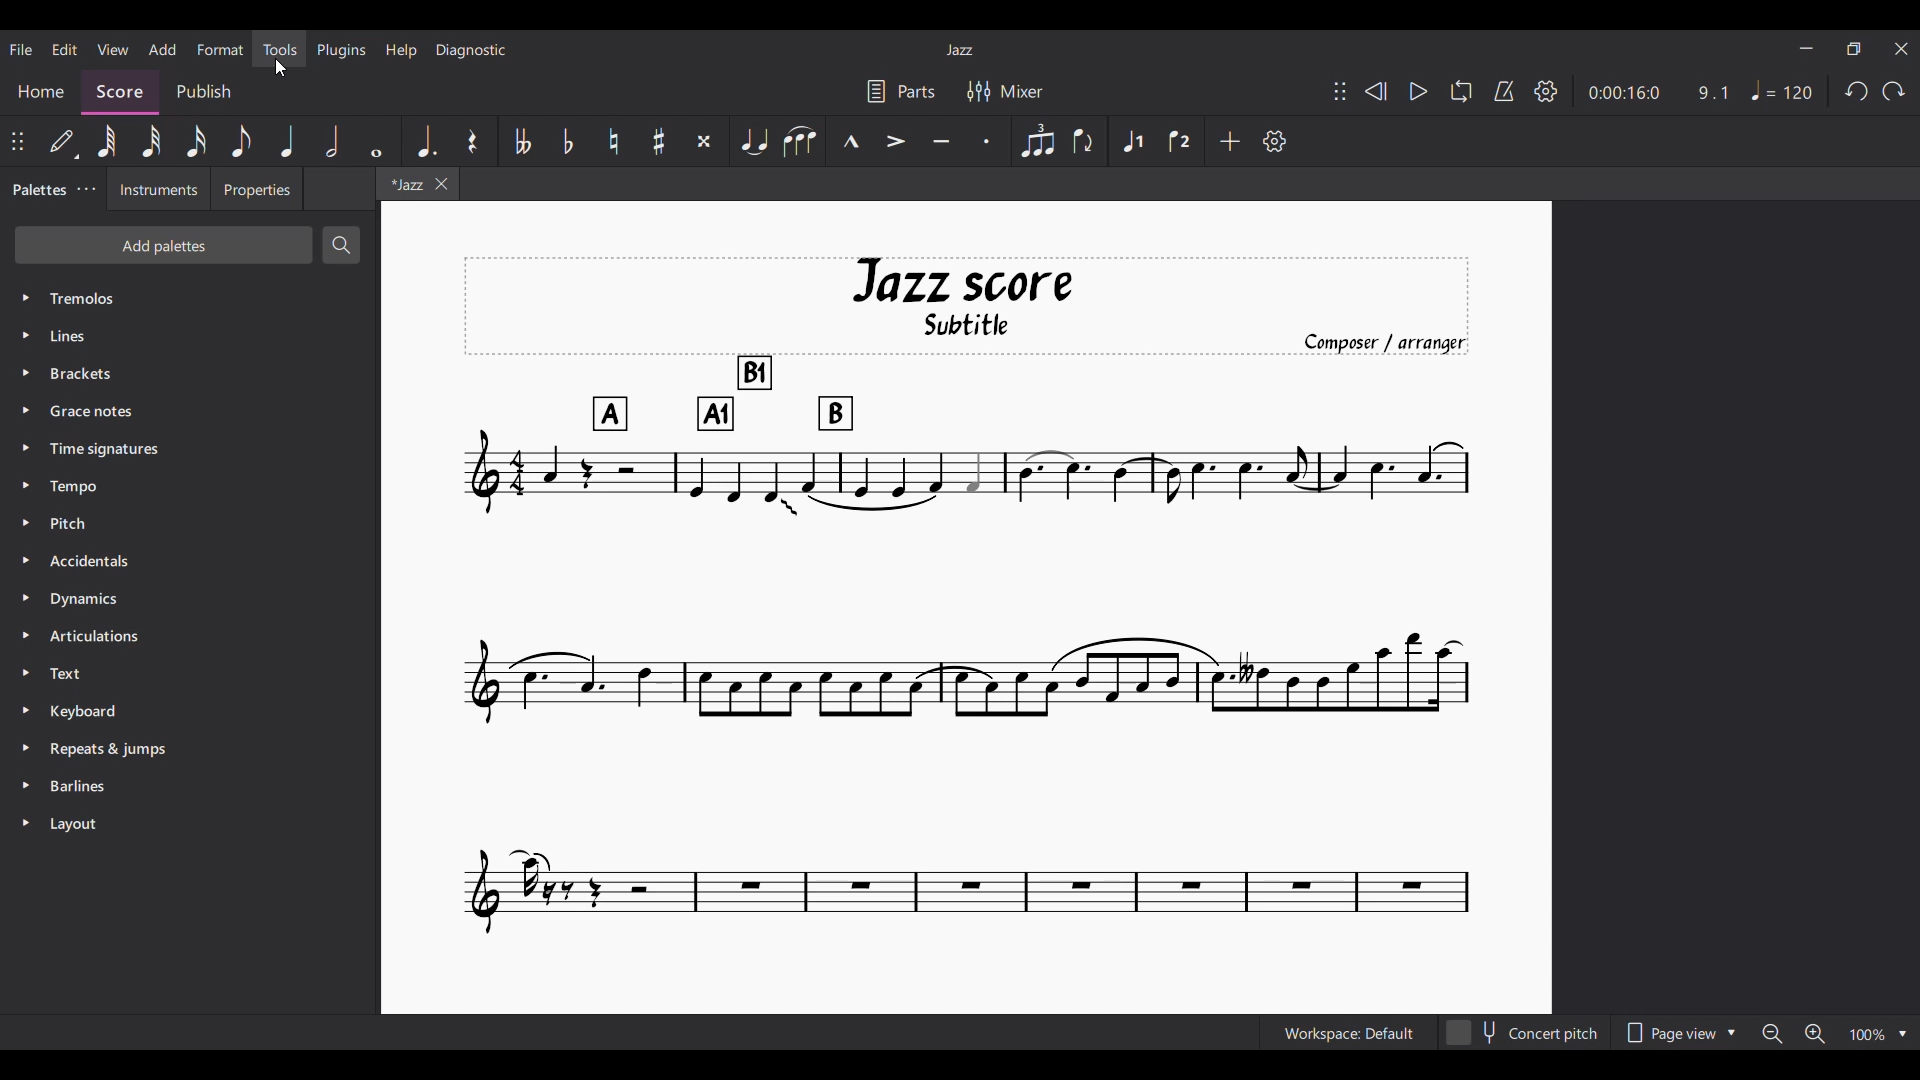 The height and width of the screenshot is (1080, 1920). Describe the element at coordinates (1902, 48) in the screenshot. I see `Close interface` at that location.